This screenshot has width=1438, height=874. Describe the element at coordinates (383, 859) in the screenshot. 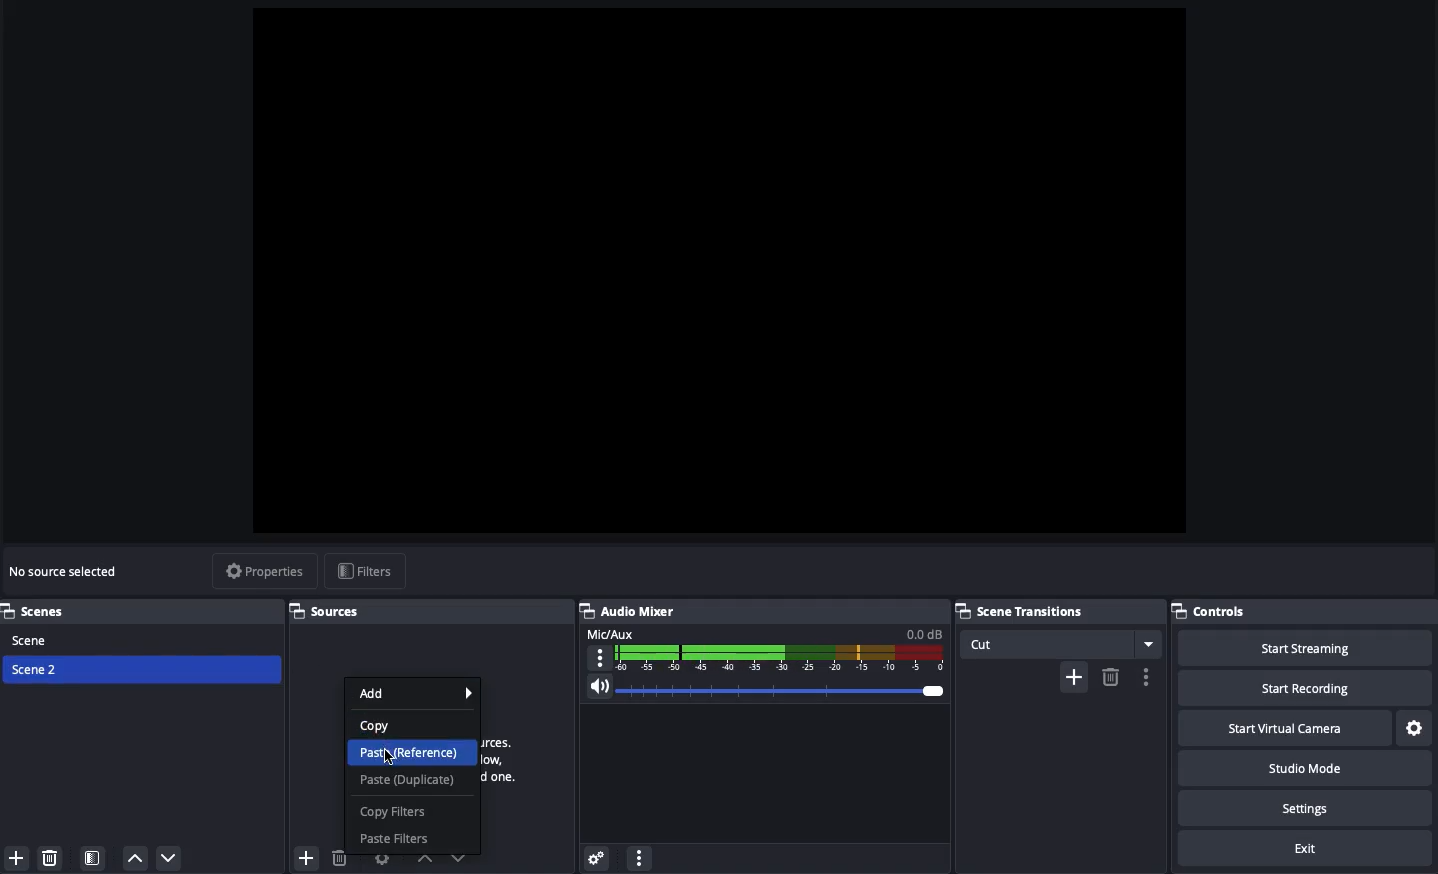

I see `Sources preference` at that location.